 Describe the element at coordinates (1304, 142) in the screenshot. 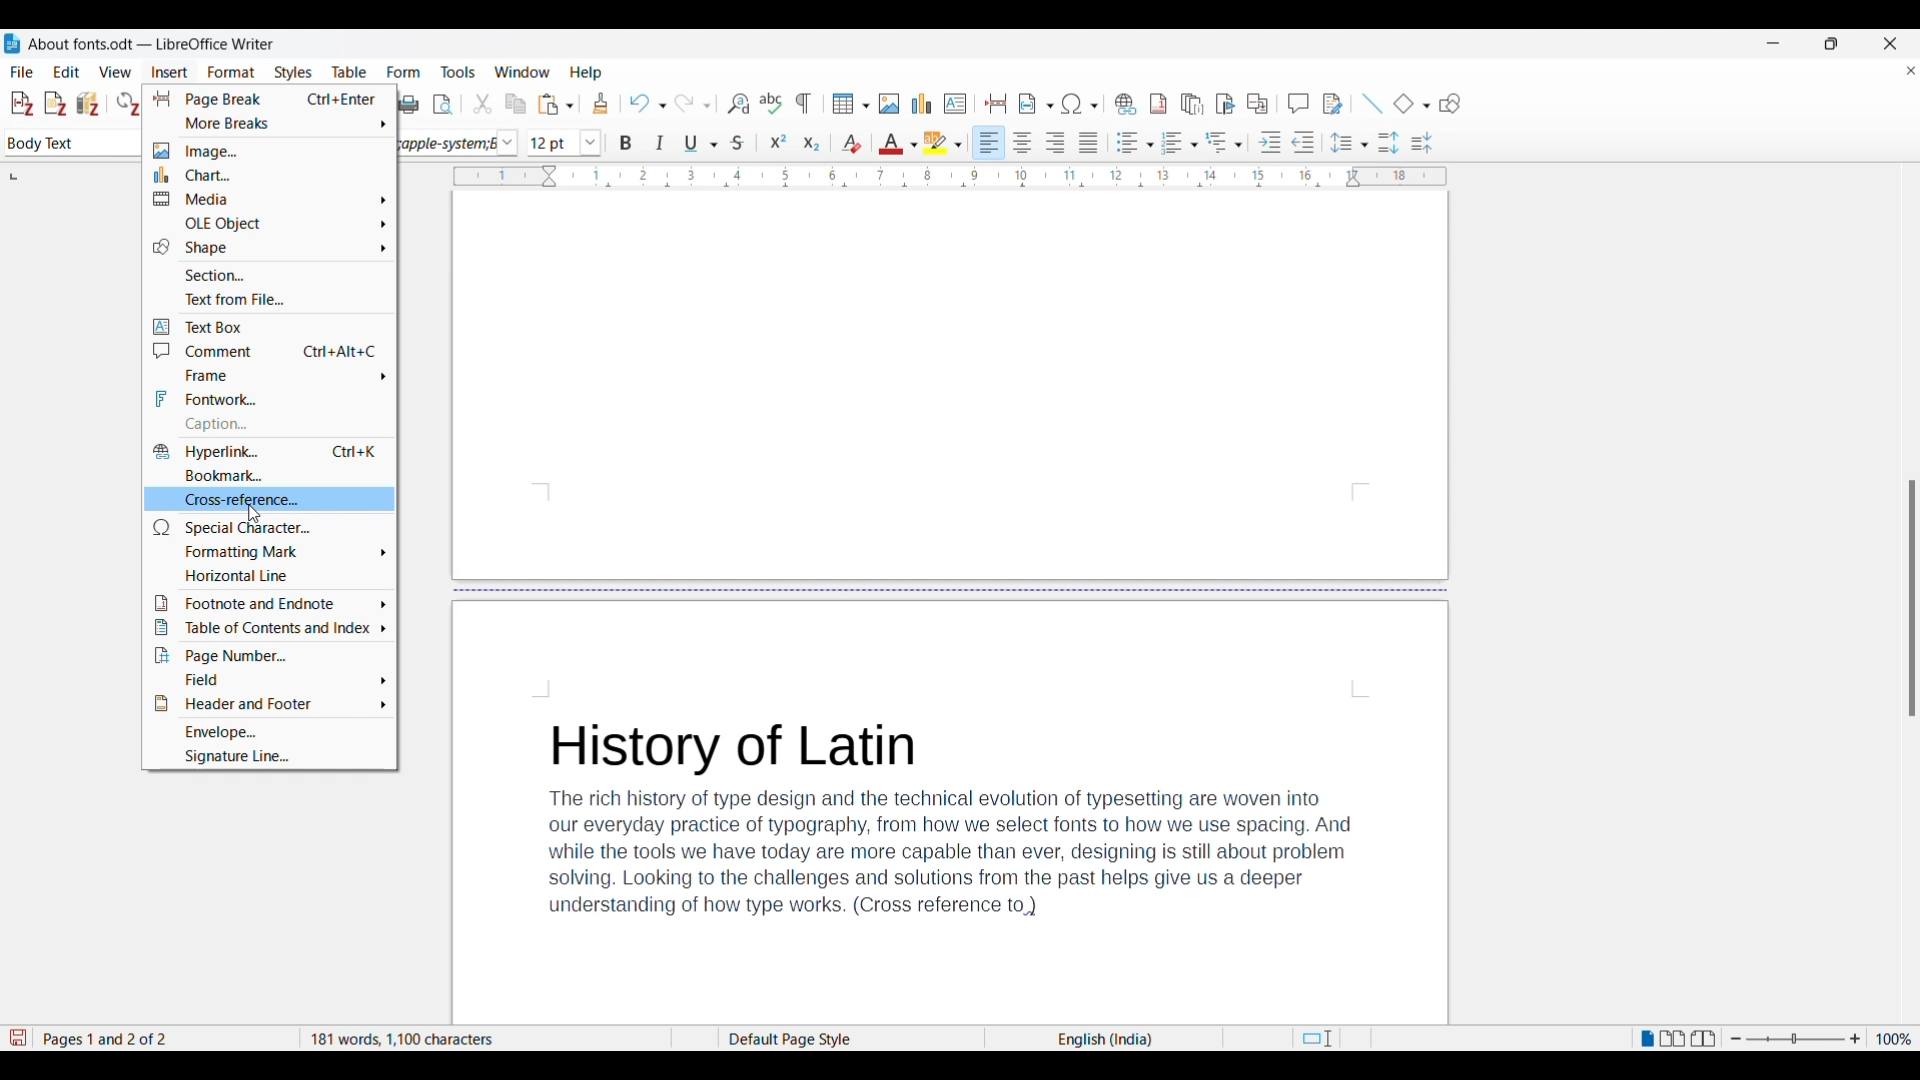

I see `Decrease indentation` at that location.